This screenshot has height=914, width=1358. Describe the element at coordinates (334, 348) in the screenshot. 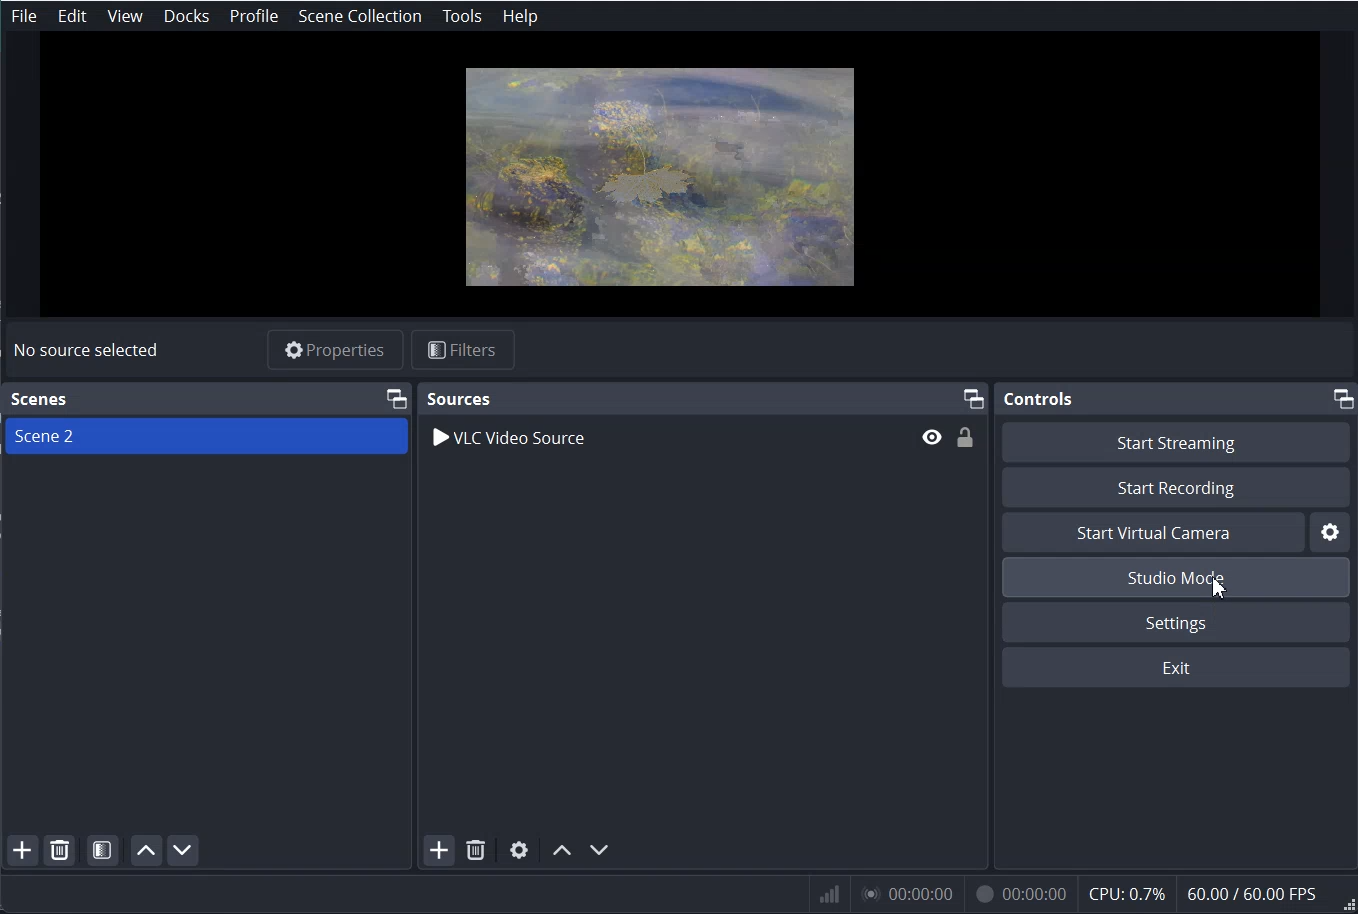

I see `Properties` at that location.